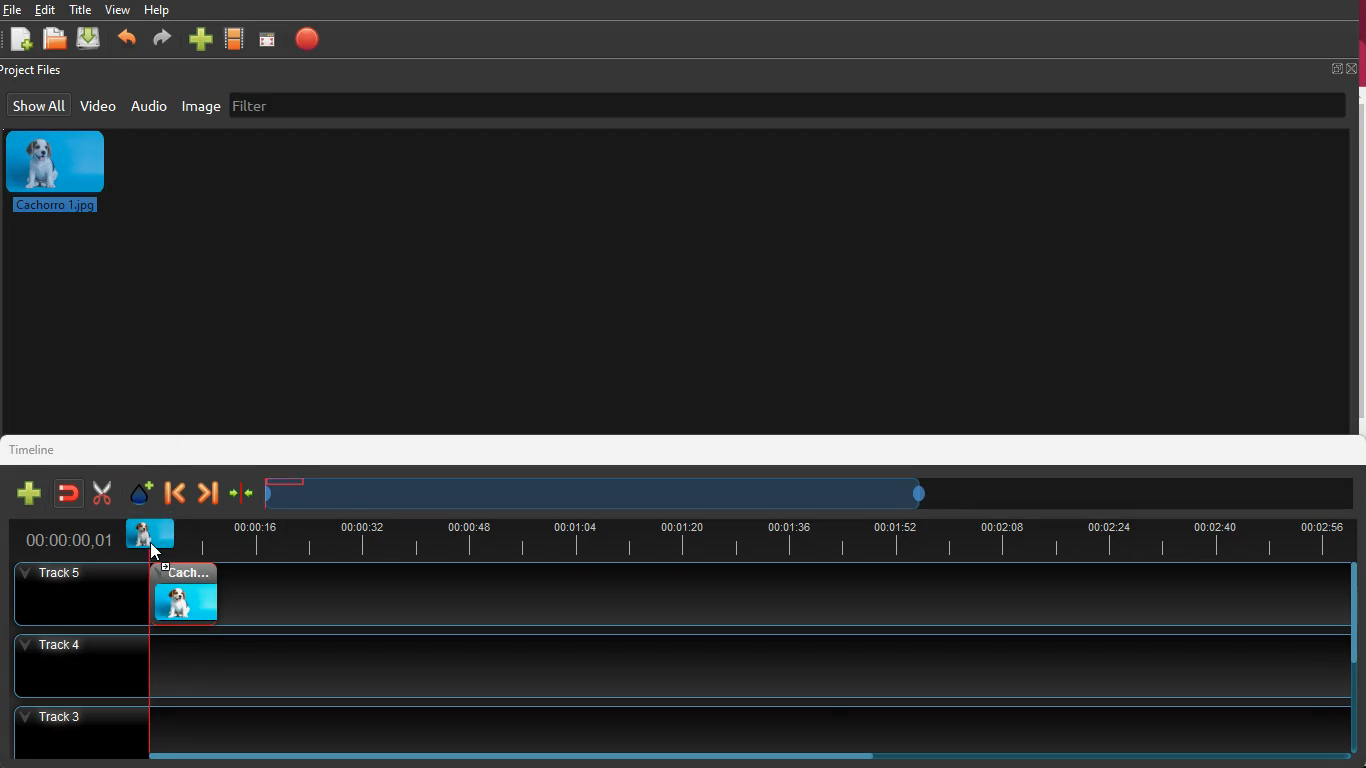 The height and width of the screenshot is (768, 1366). I want to click on time, so click(54, 536).